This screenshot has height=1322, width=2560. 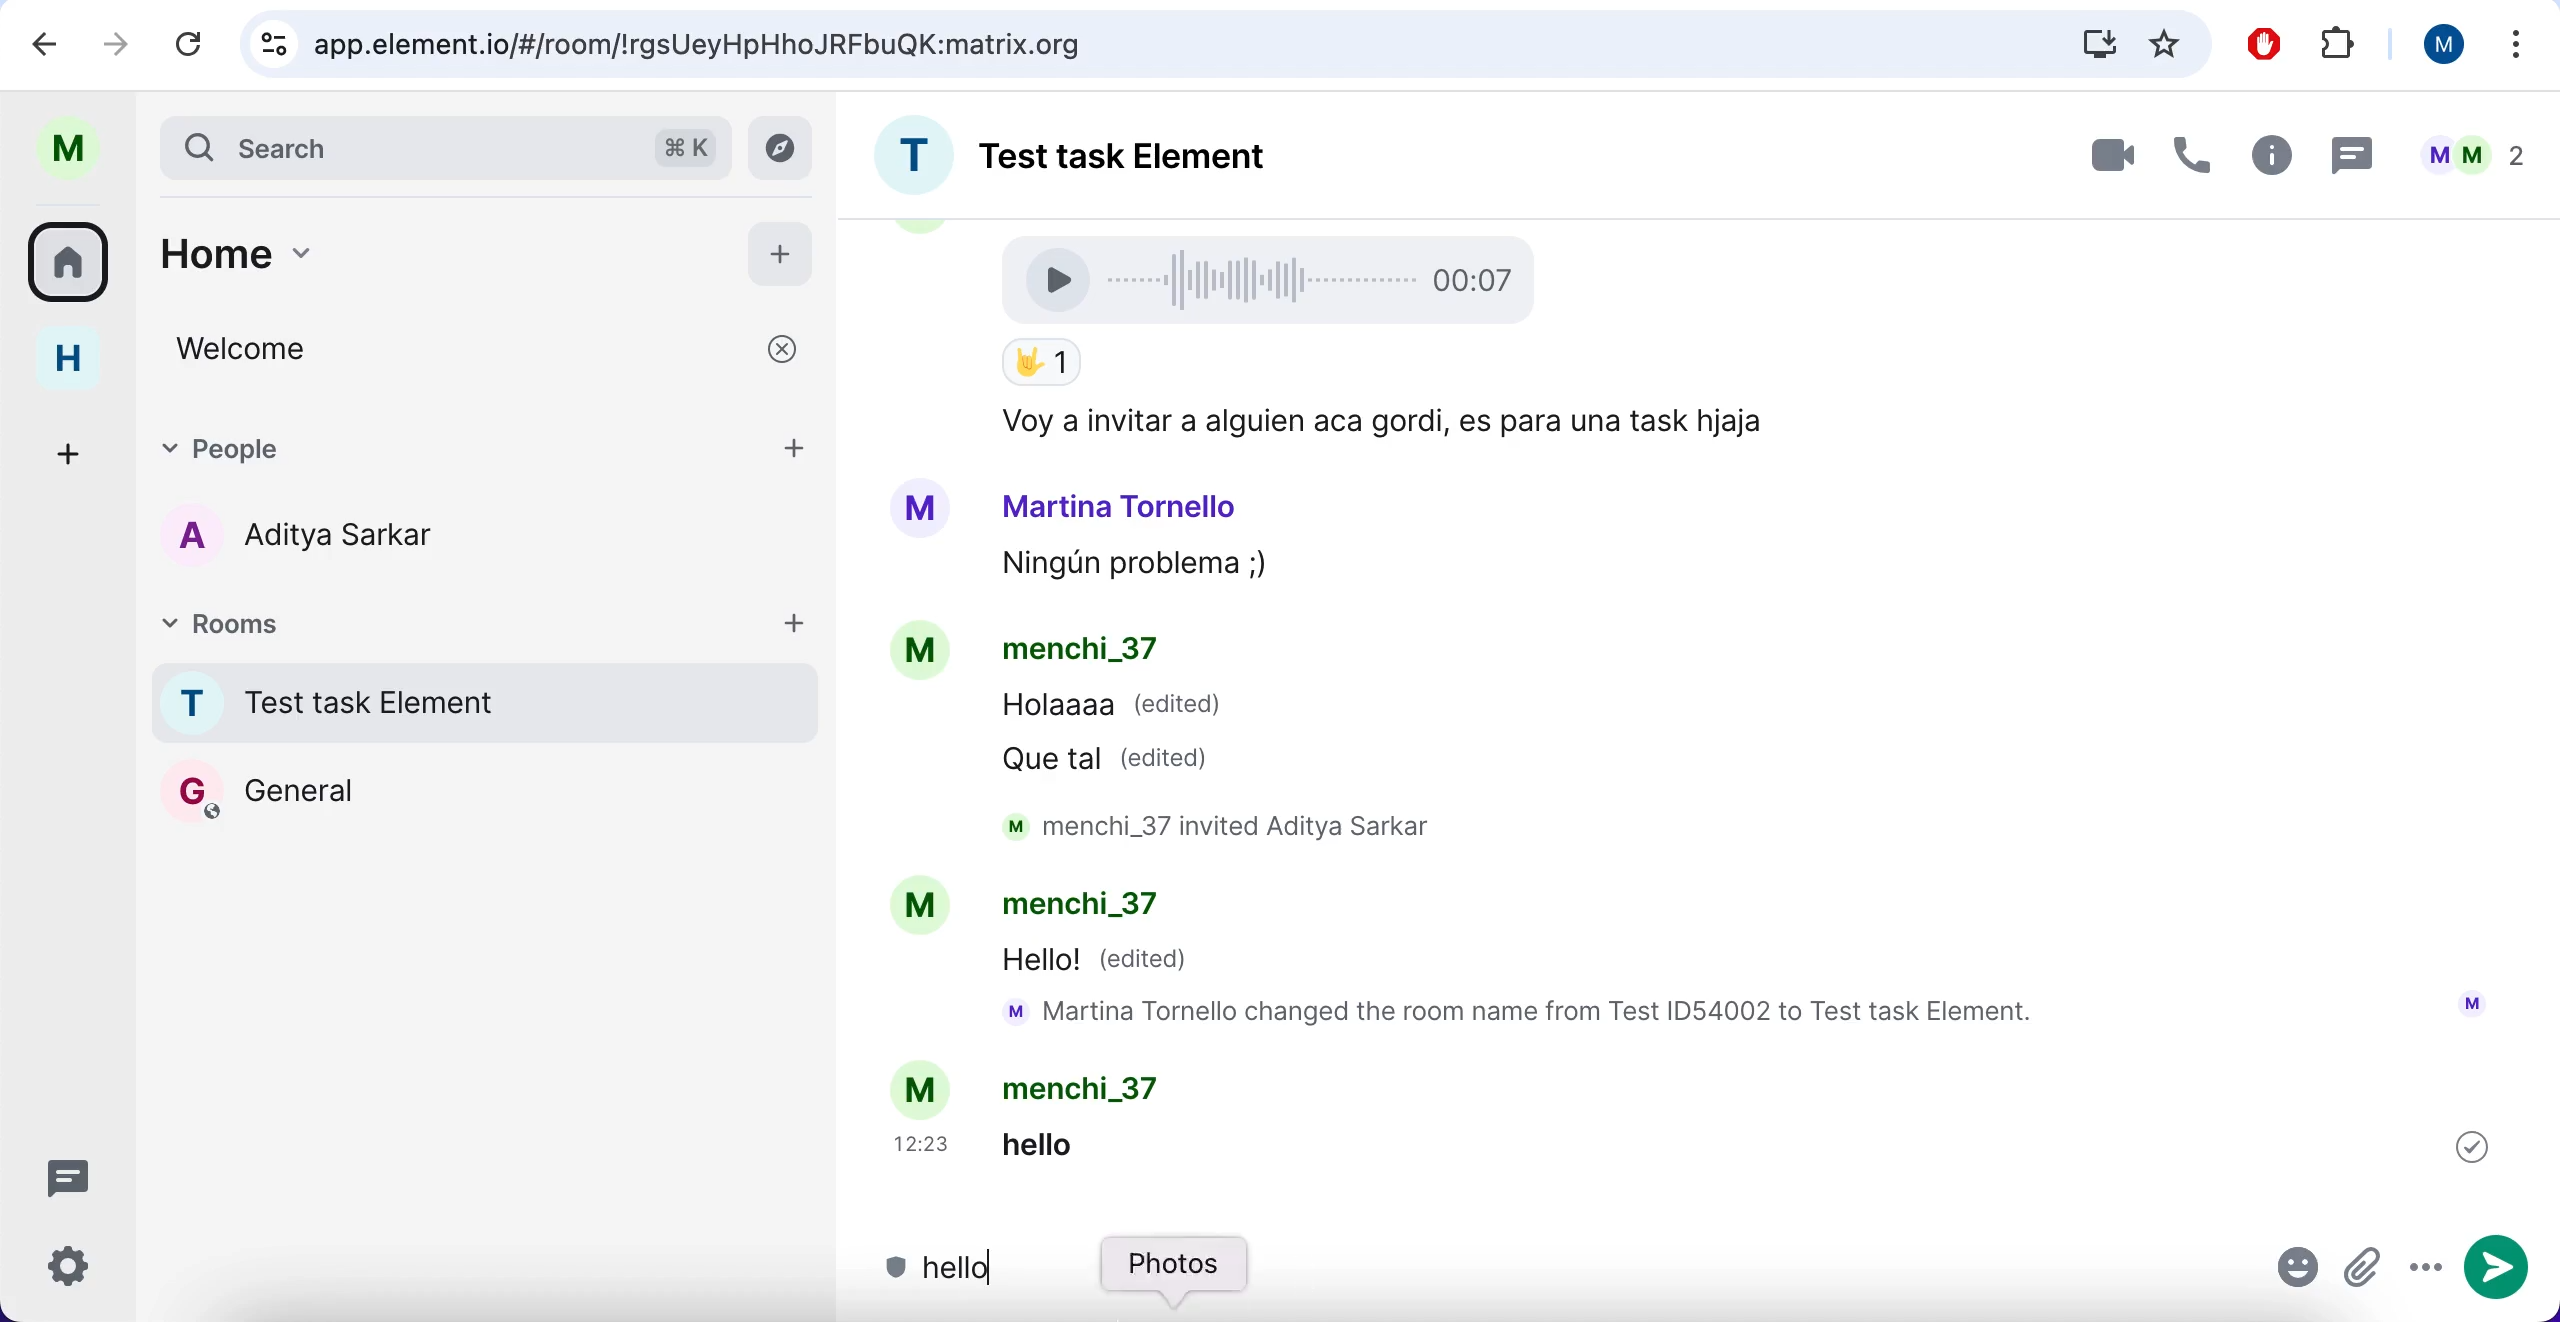 What do you see at coordinates (1110, 149) in the screenshot?
I see `room name` at bounding box center [1110, 149].